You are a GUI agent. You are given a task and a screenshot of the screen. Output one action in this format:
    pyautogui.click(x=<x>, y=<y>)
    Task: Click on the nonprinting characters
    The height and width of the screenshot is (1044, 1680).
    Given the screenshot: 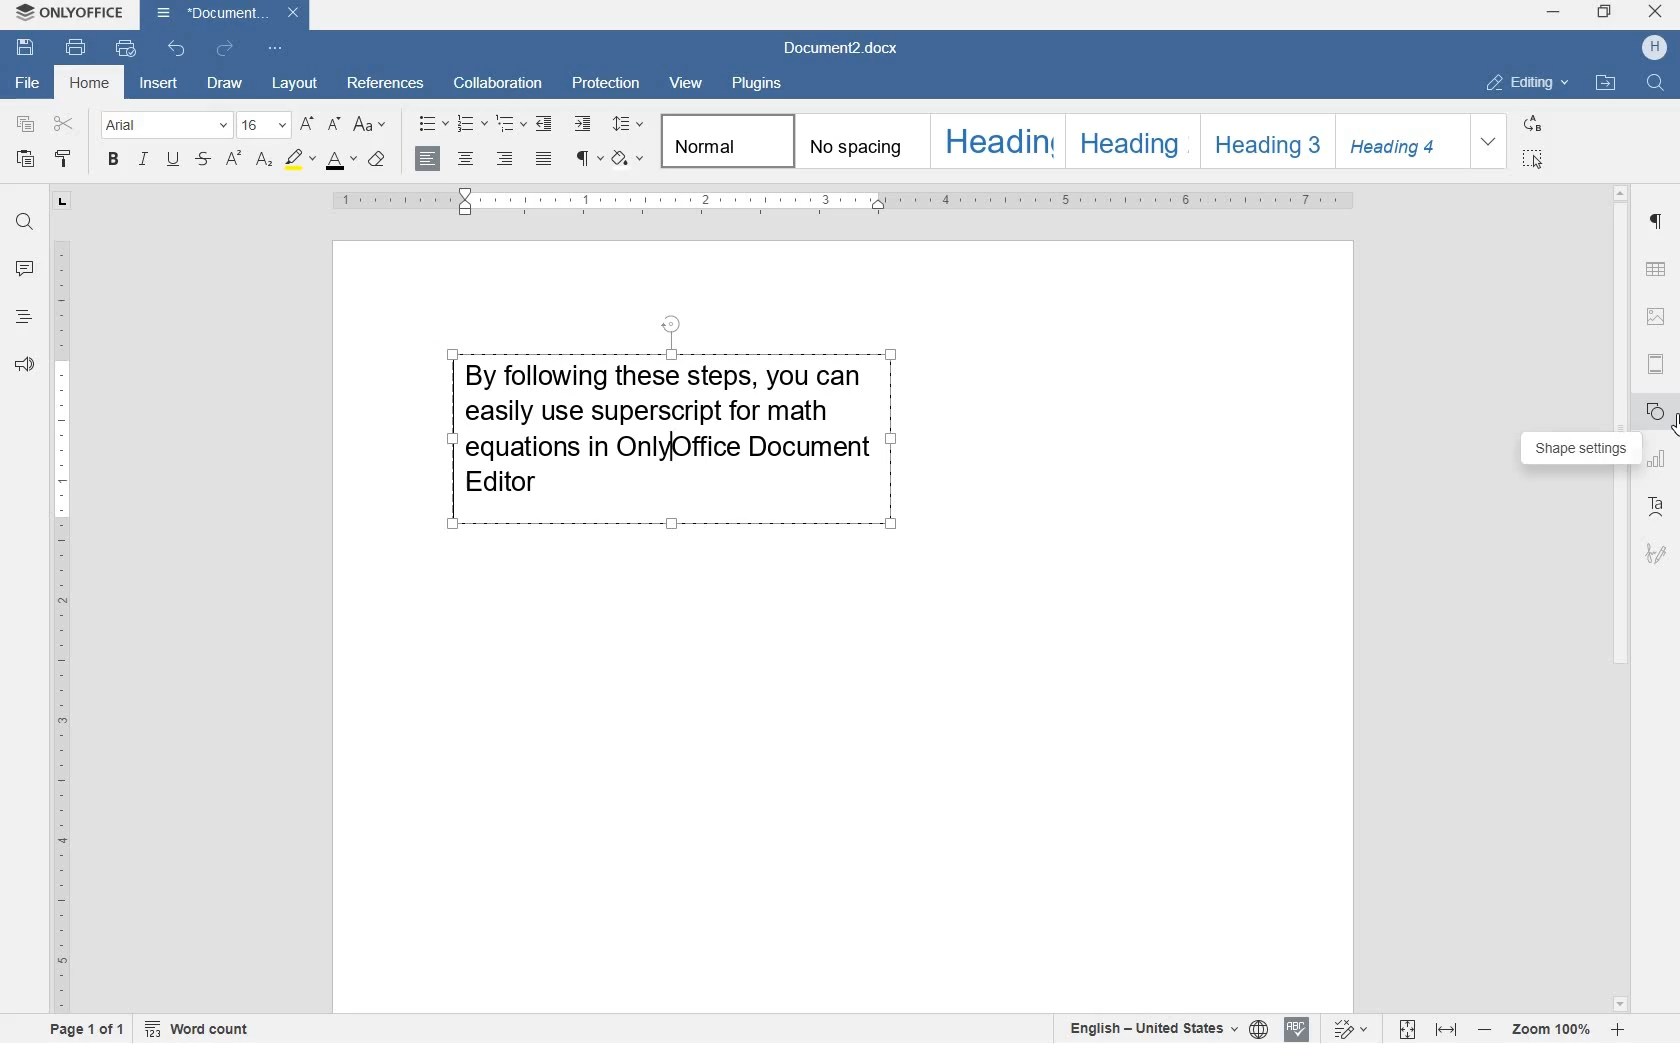 What is the action you would take?
    pyautogui.click(x=588, y=157)
    